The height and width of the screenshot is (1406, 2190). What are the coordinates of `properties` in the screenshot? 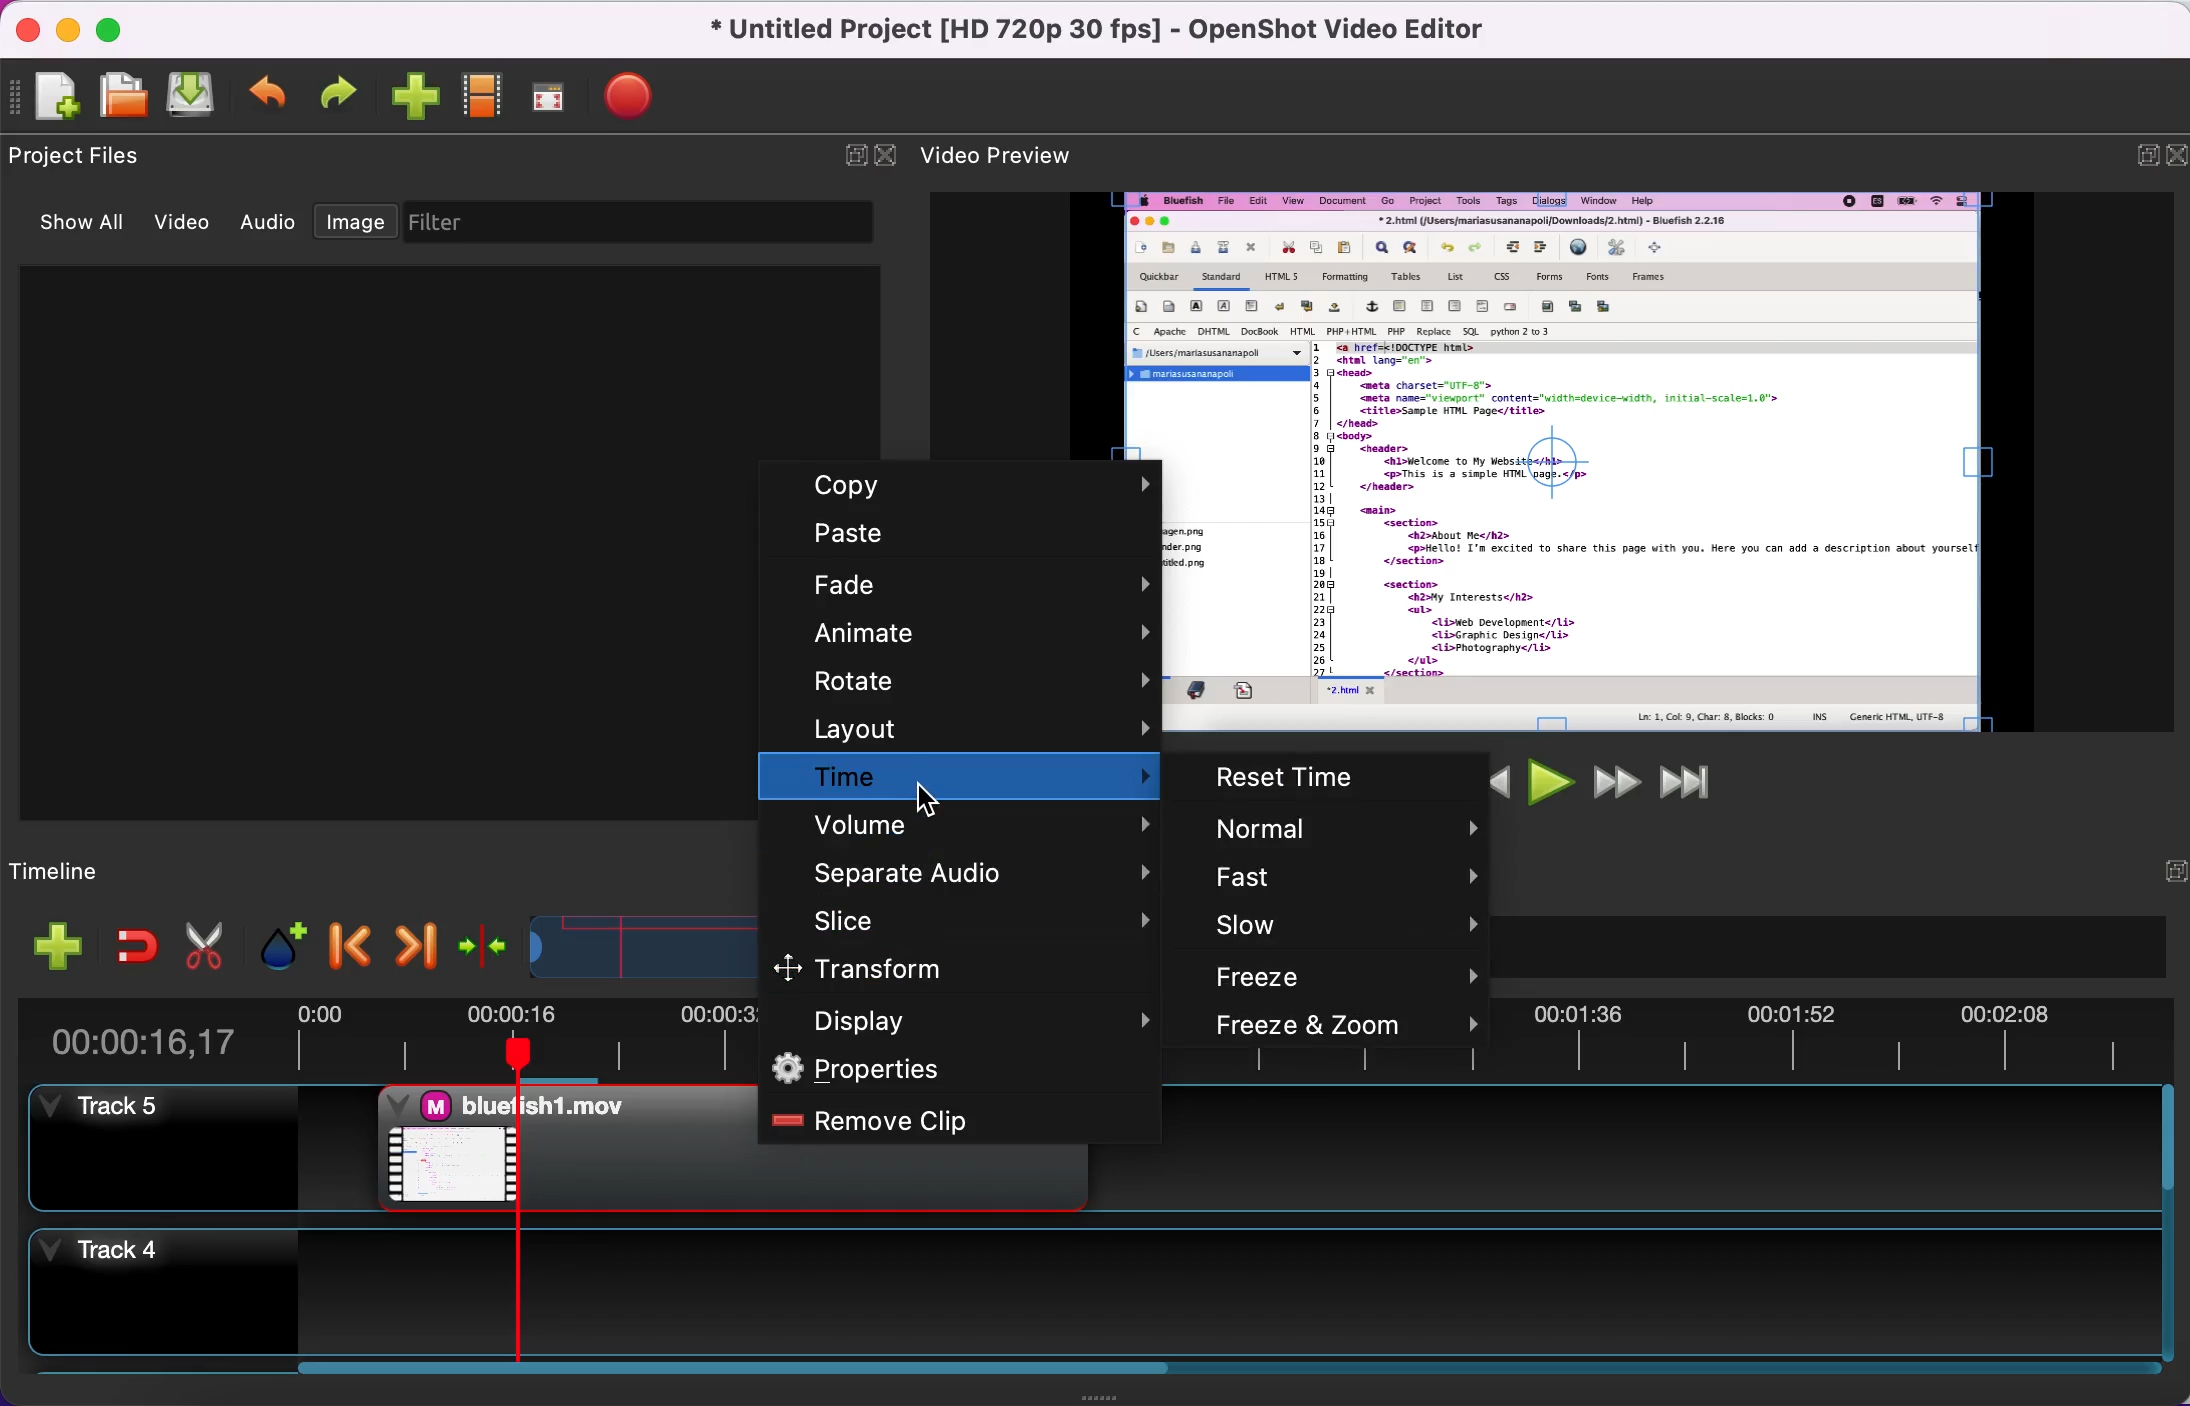 It's located at (958, 1069).